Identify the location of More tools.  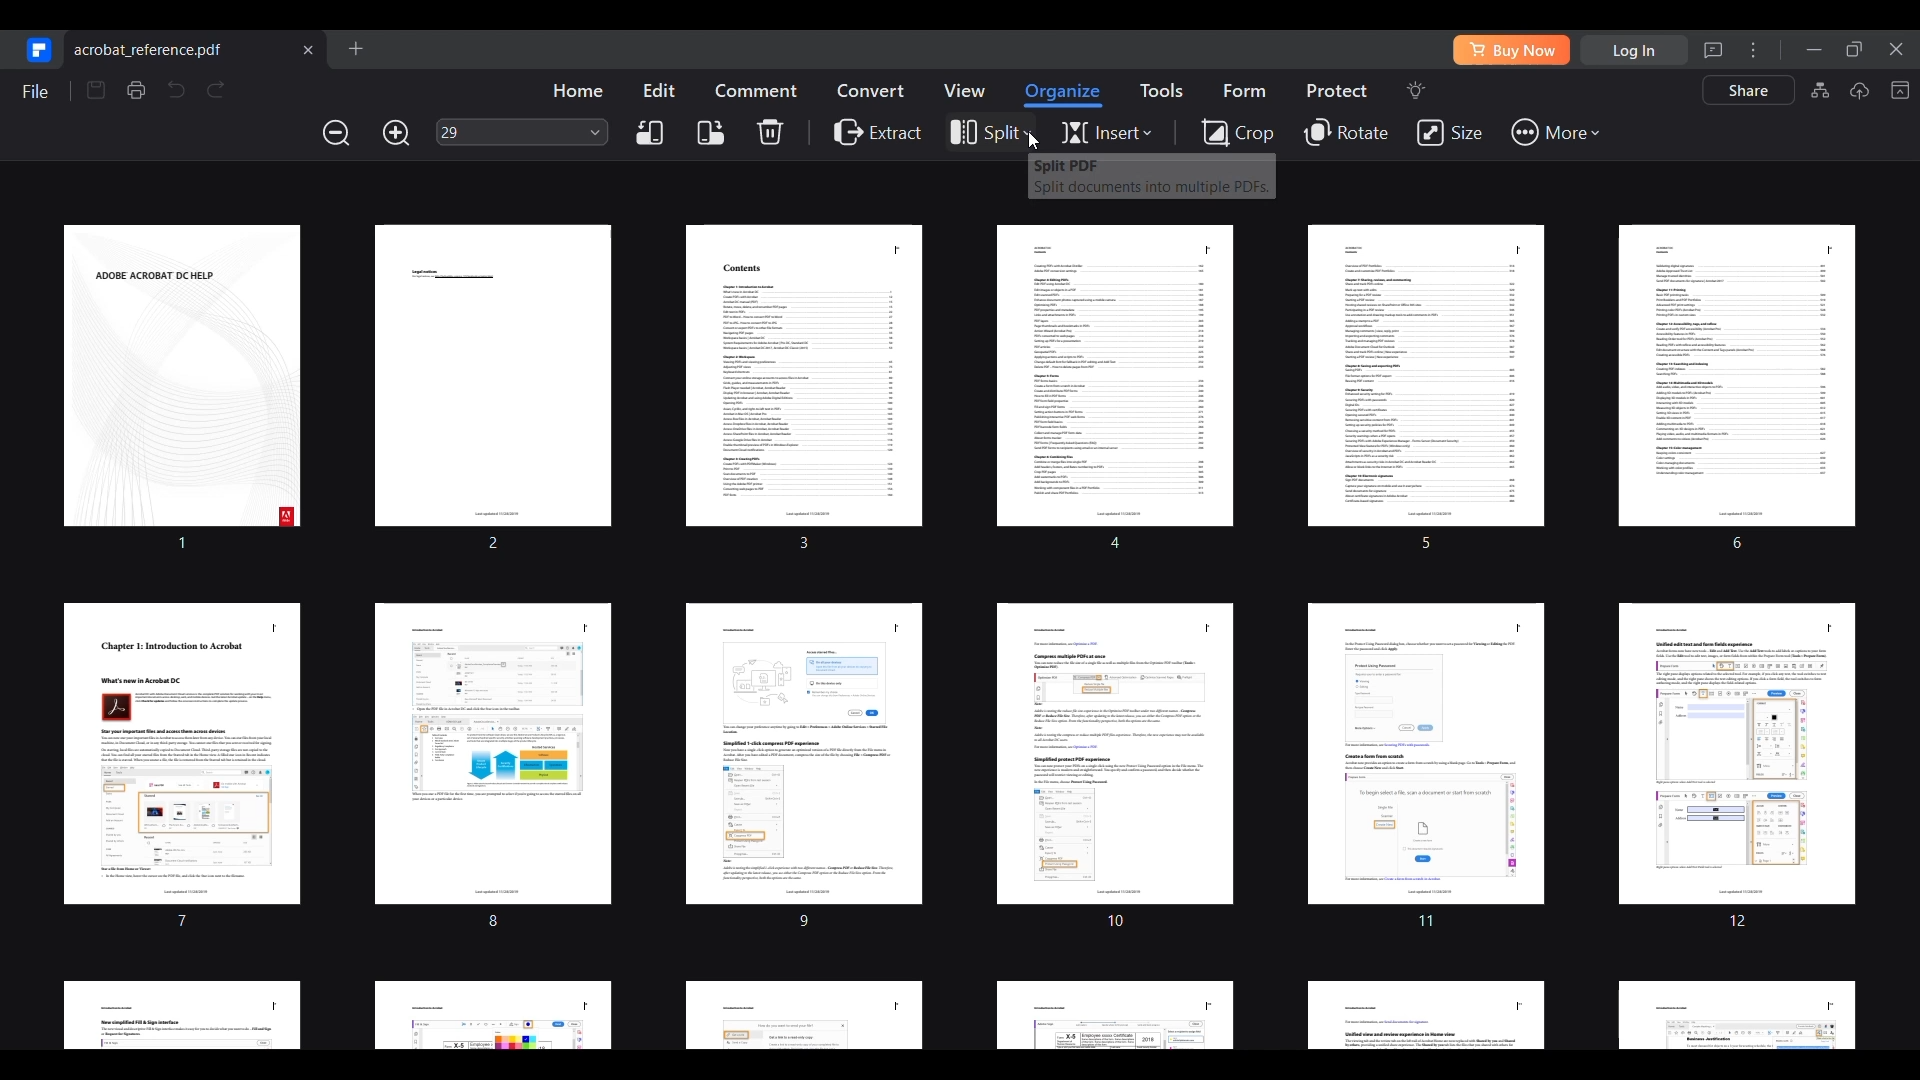
(1554, 133).